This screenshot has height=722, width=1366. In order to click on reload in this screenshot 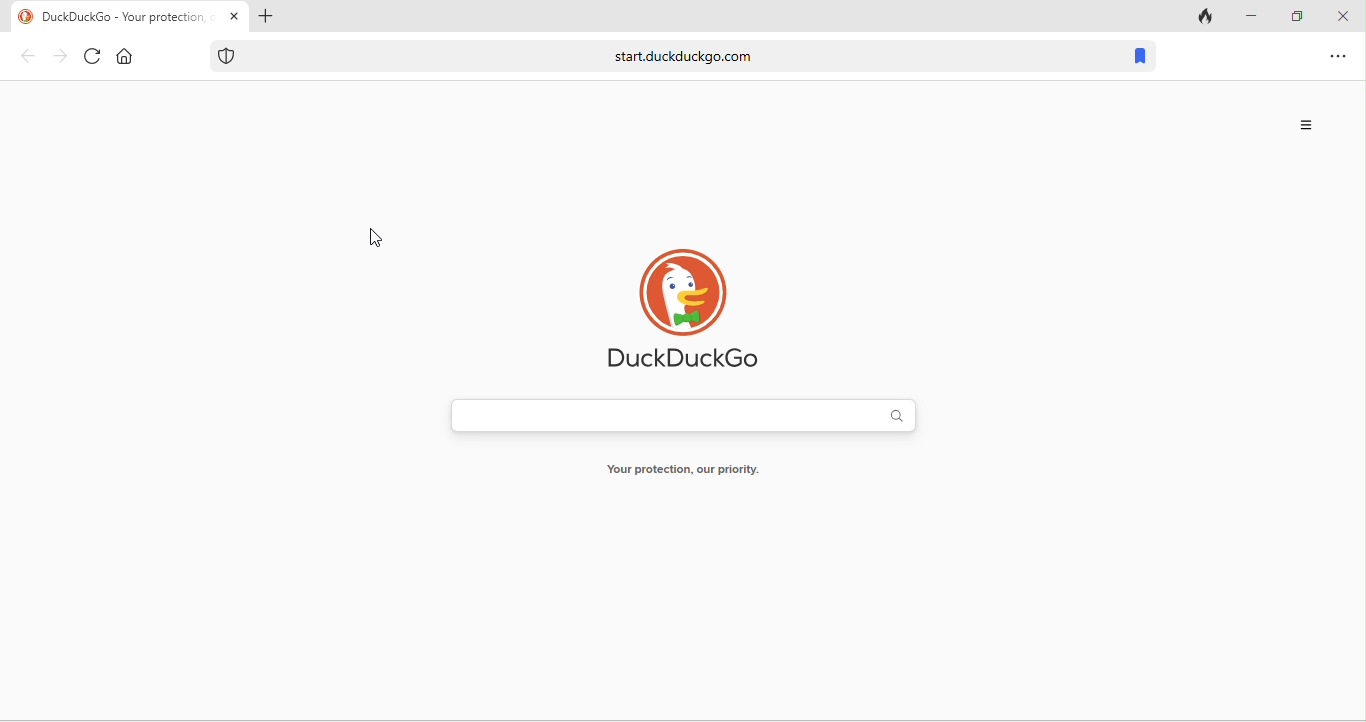, I will do `click(92, 57)`.